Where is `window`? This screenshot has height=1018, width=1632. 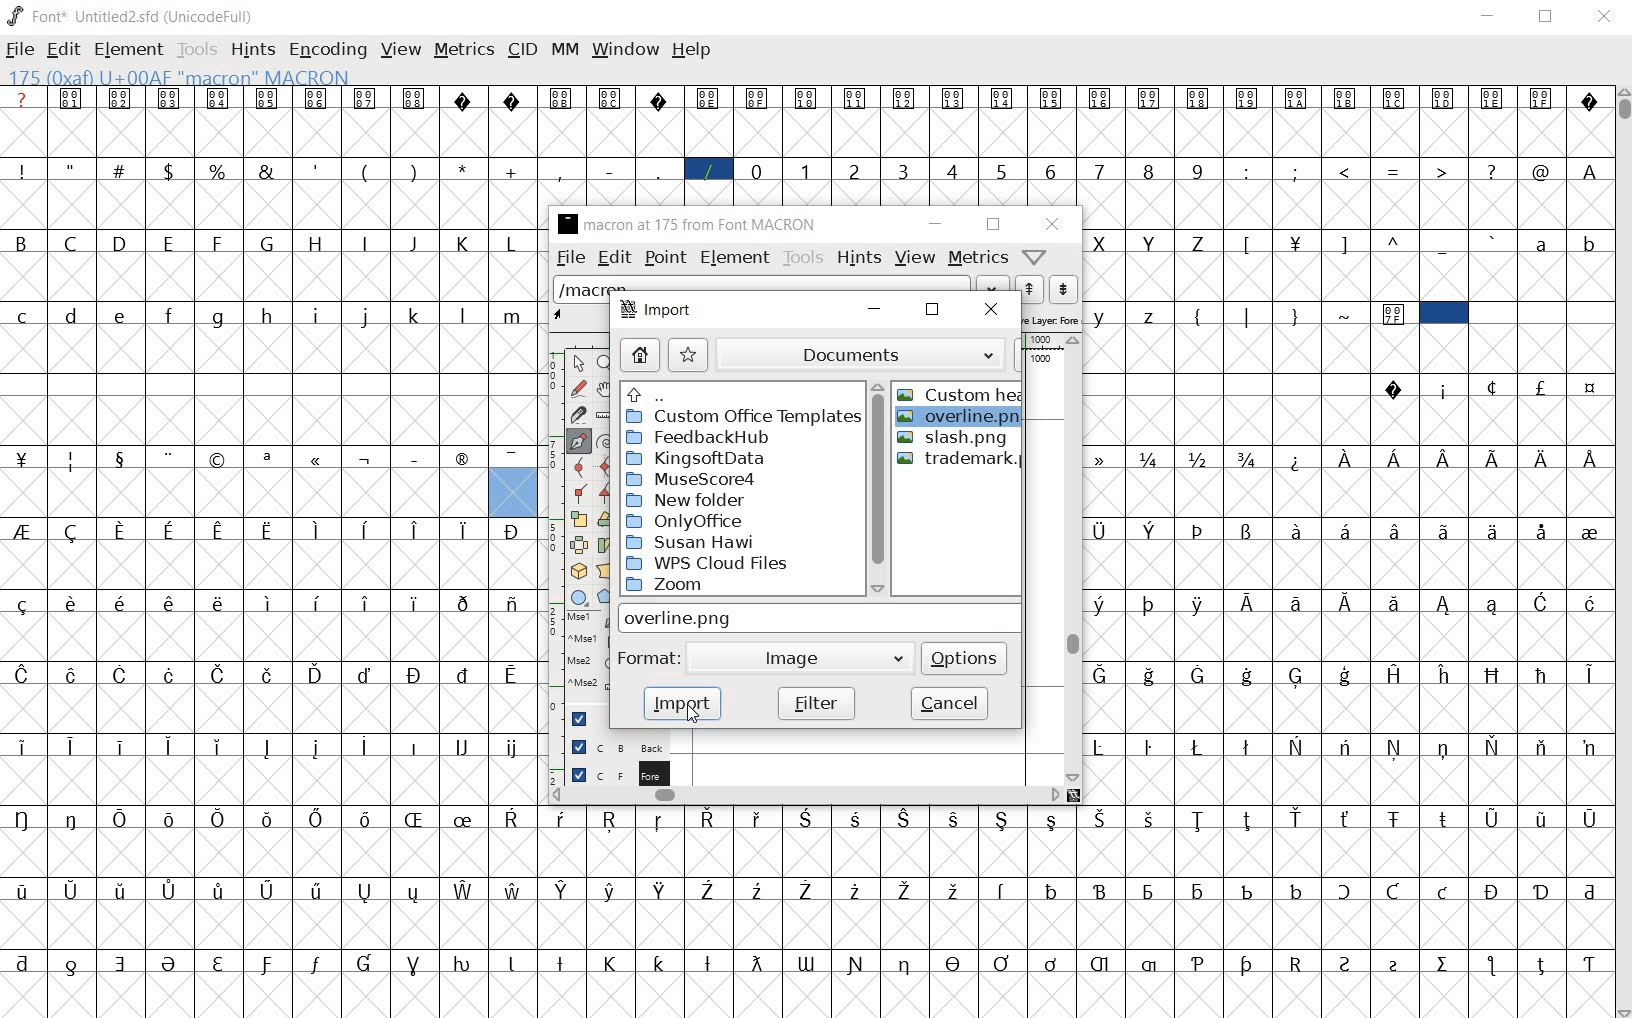
window is located at coordinates (625, 50).